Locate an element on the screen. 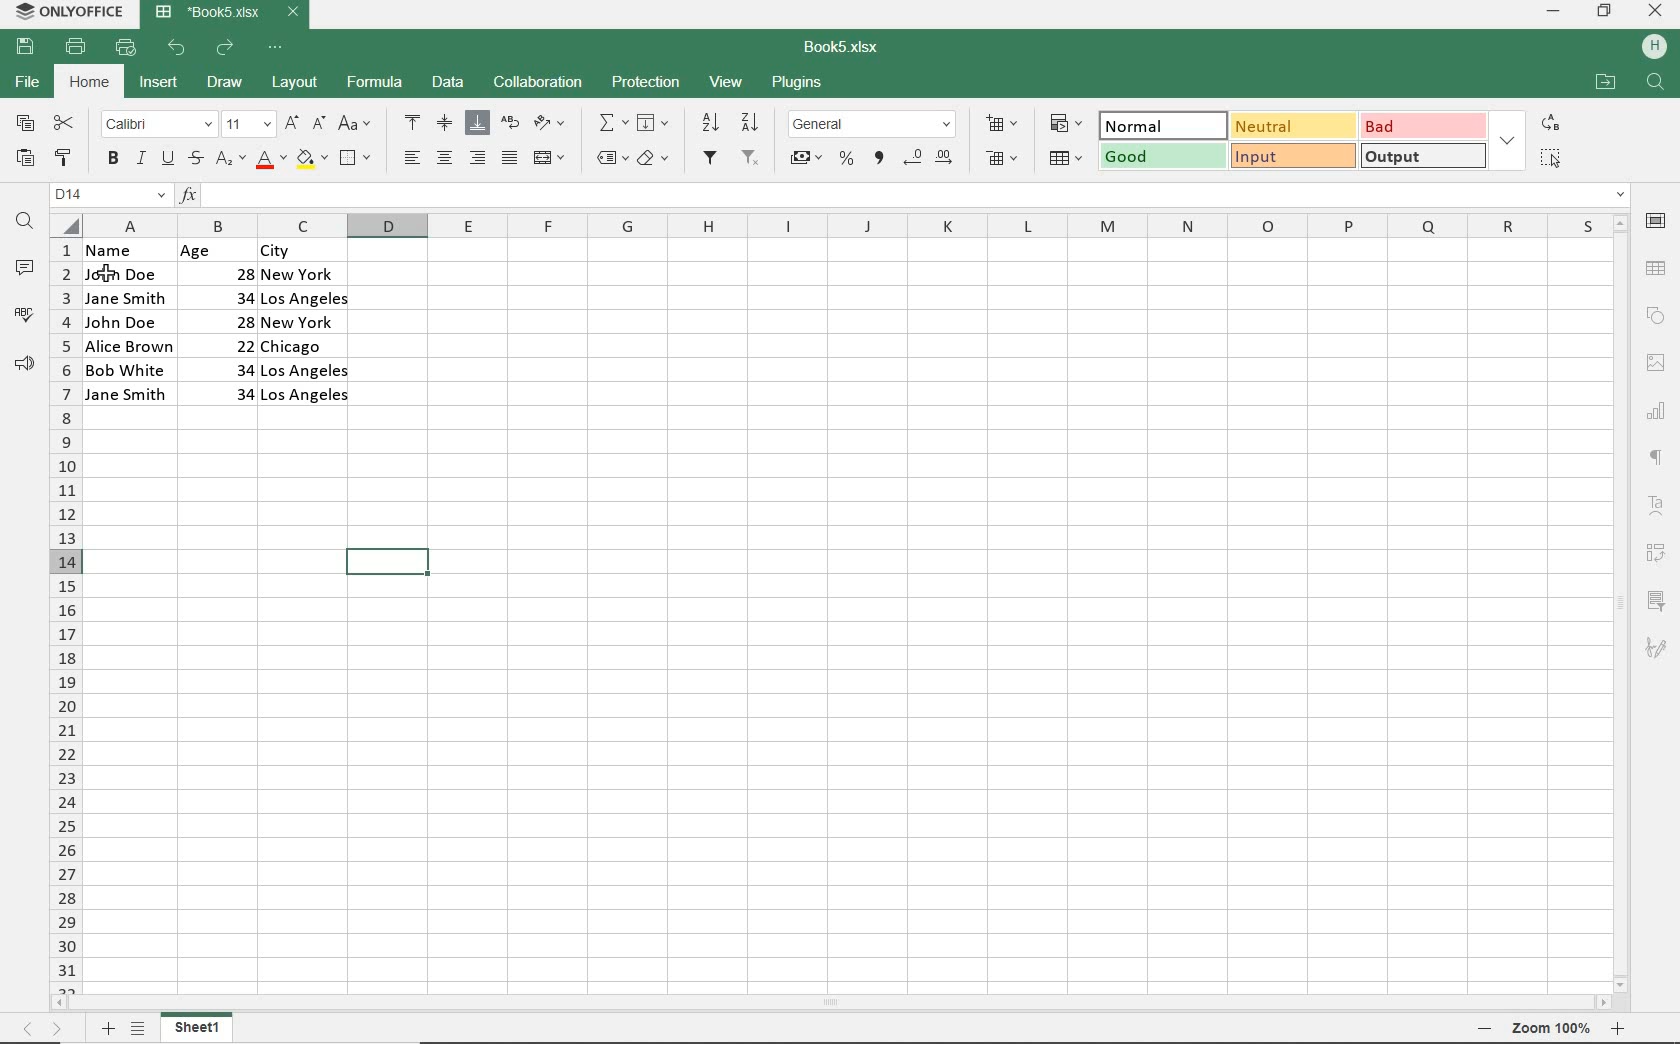 The width and height of the screenshot is (1680, 1044). INSERT is located at coordinates (159, 85).